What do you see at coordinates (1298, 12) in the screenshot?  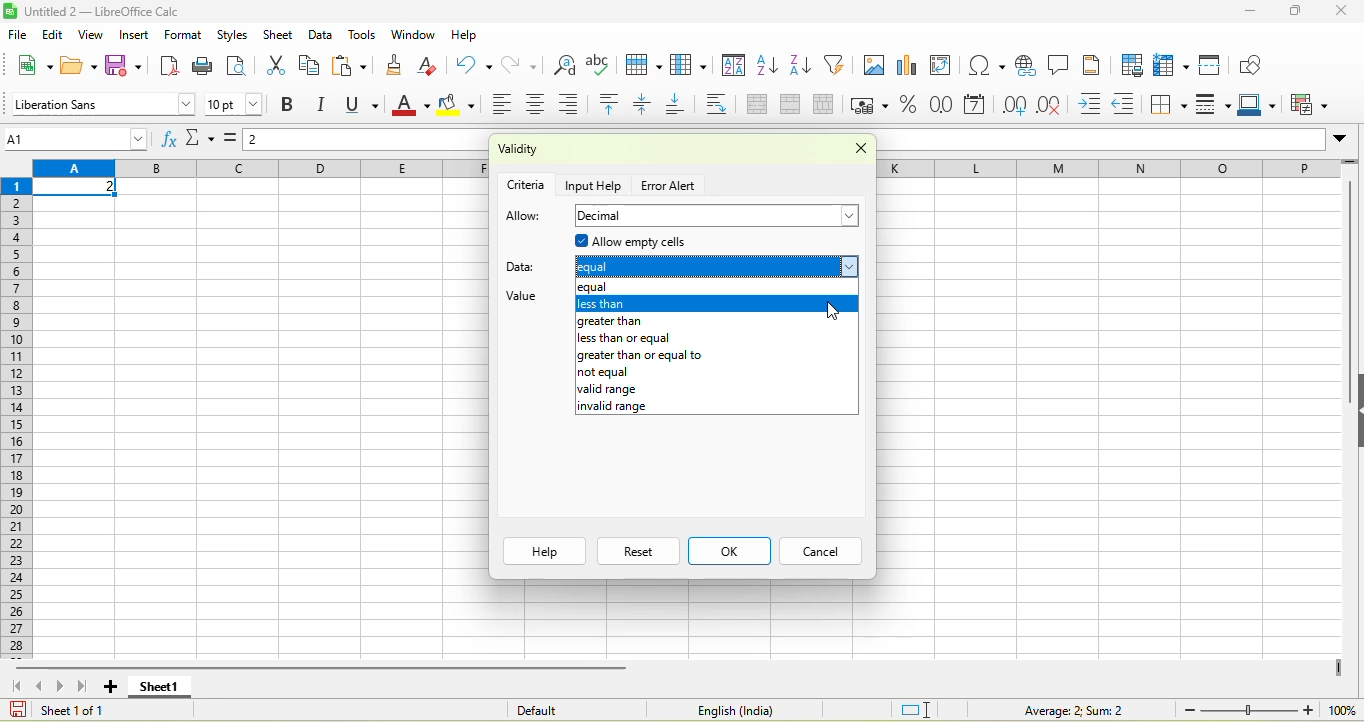 I see `maximize` at bounding box center [1298, 12].